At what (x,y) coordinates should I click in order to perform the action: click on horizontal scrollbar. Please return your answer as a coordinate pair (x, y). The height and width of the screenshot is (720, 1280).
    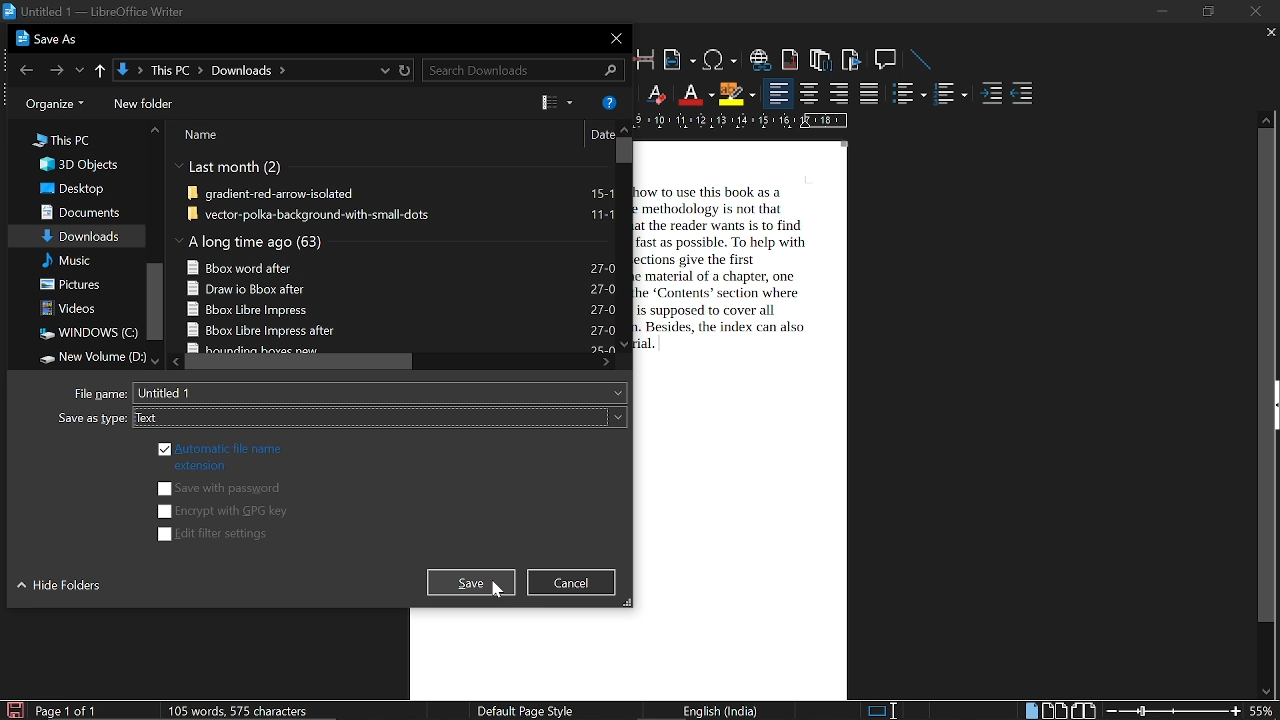
    Looking at the image, I should click on (297, 362).